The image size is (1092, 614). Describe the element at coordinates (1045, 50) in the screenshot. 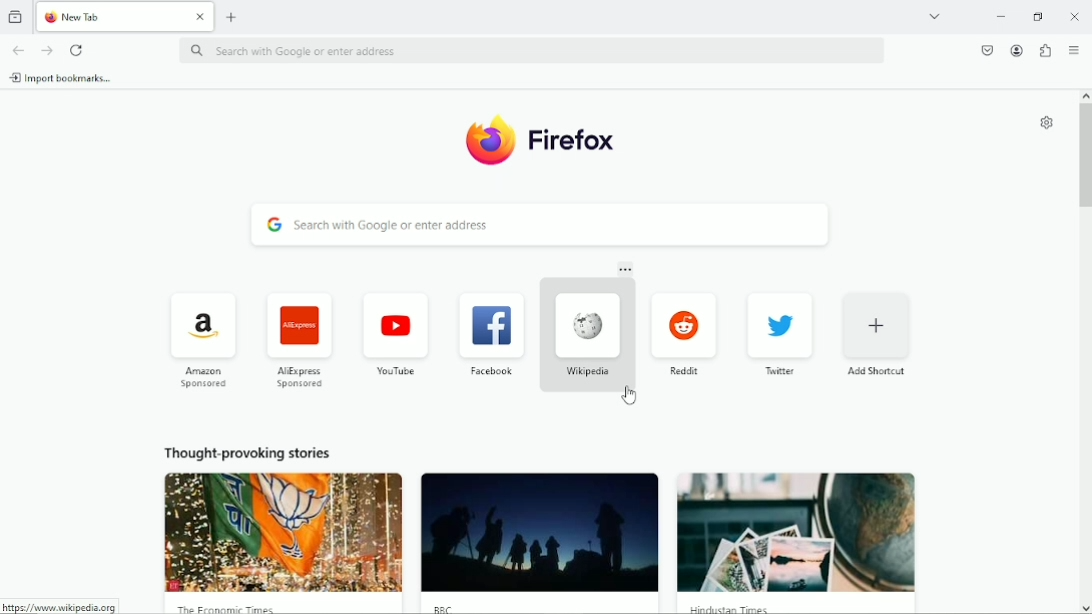

I see `extensions` at that location.